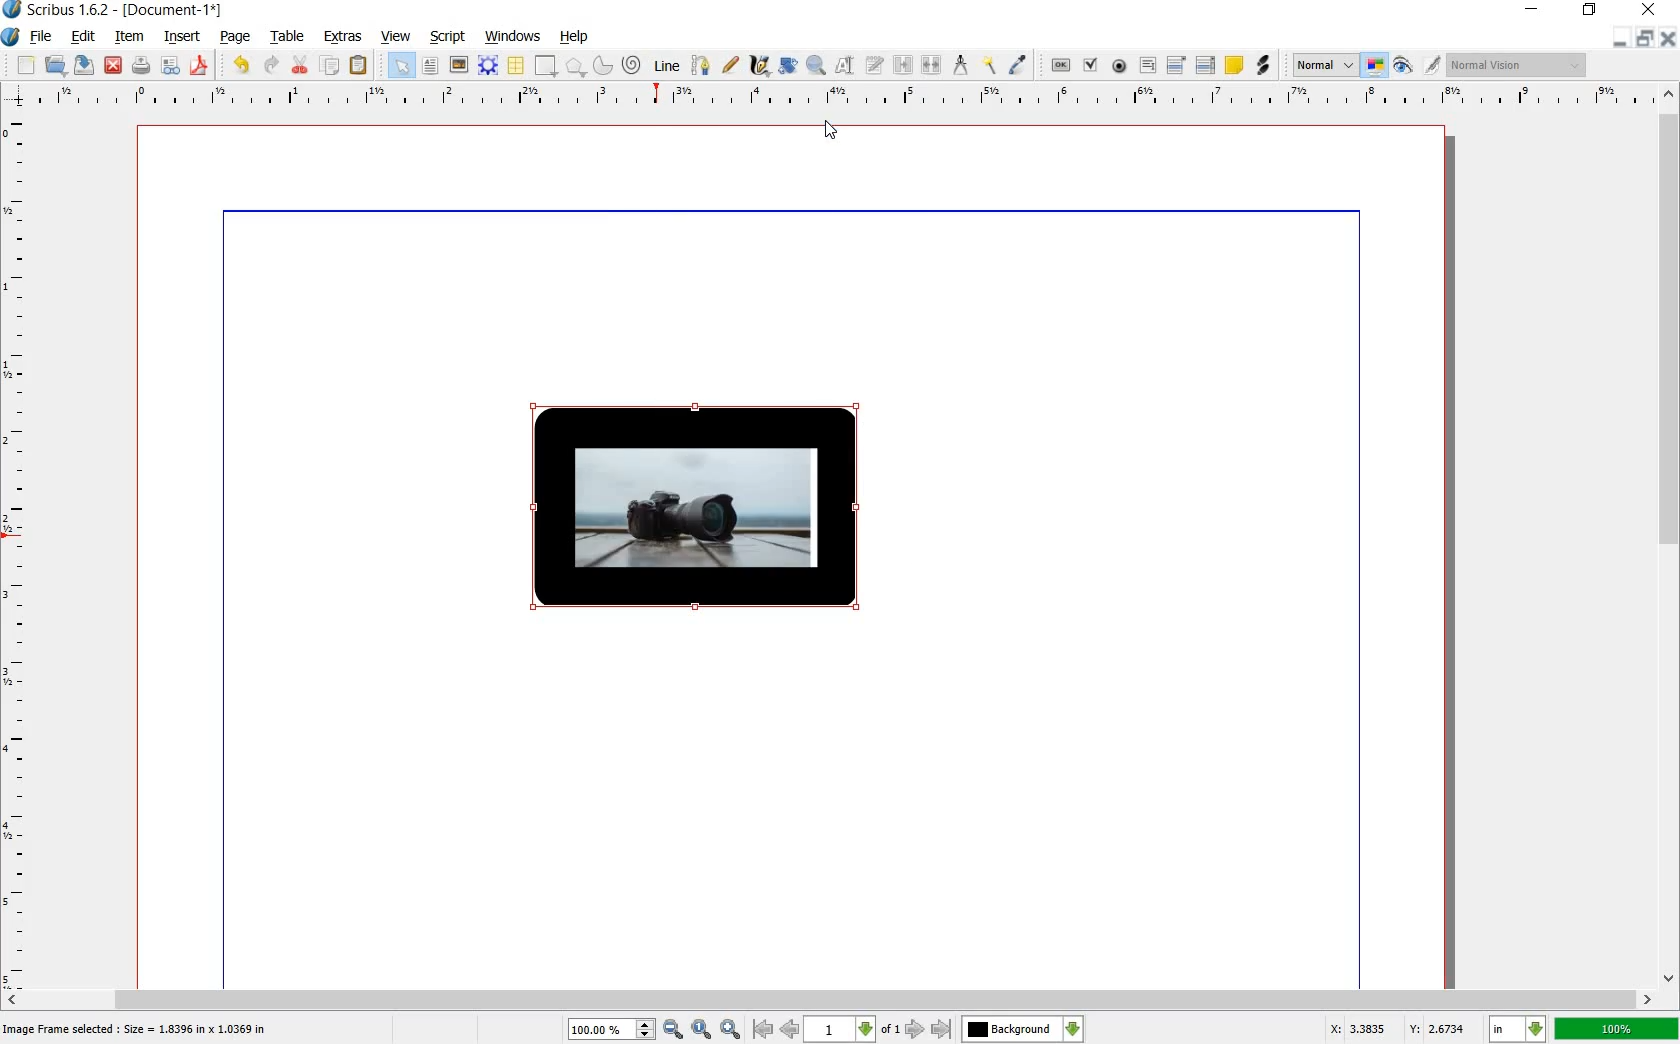  Describe the element at coordinates (1321, 63) in the screenshot. I see `select the image preview quality` at that location.